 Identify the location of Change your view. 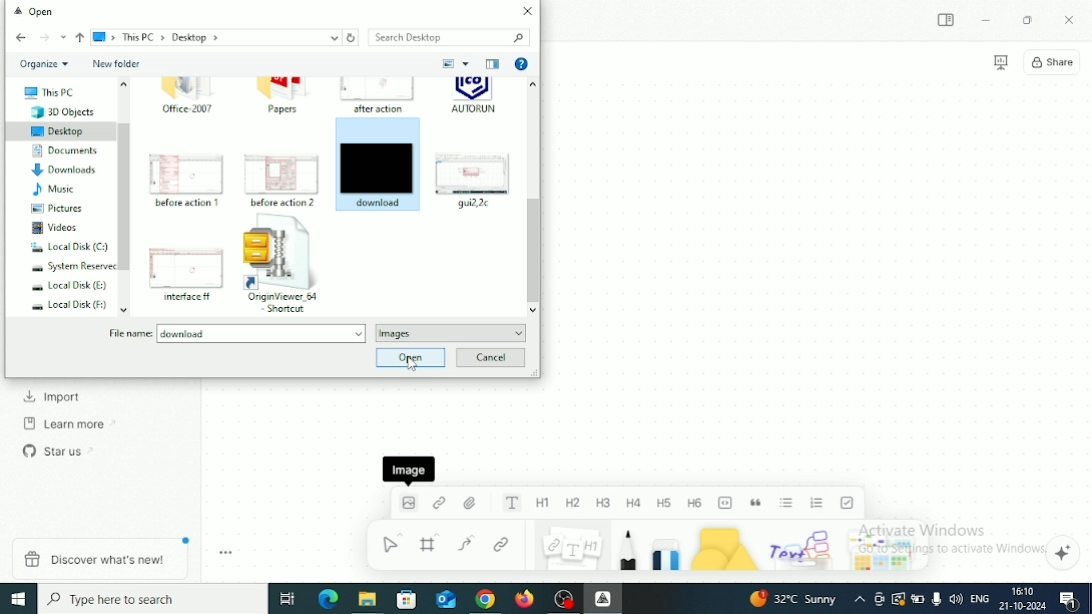
(448, 64).